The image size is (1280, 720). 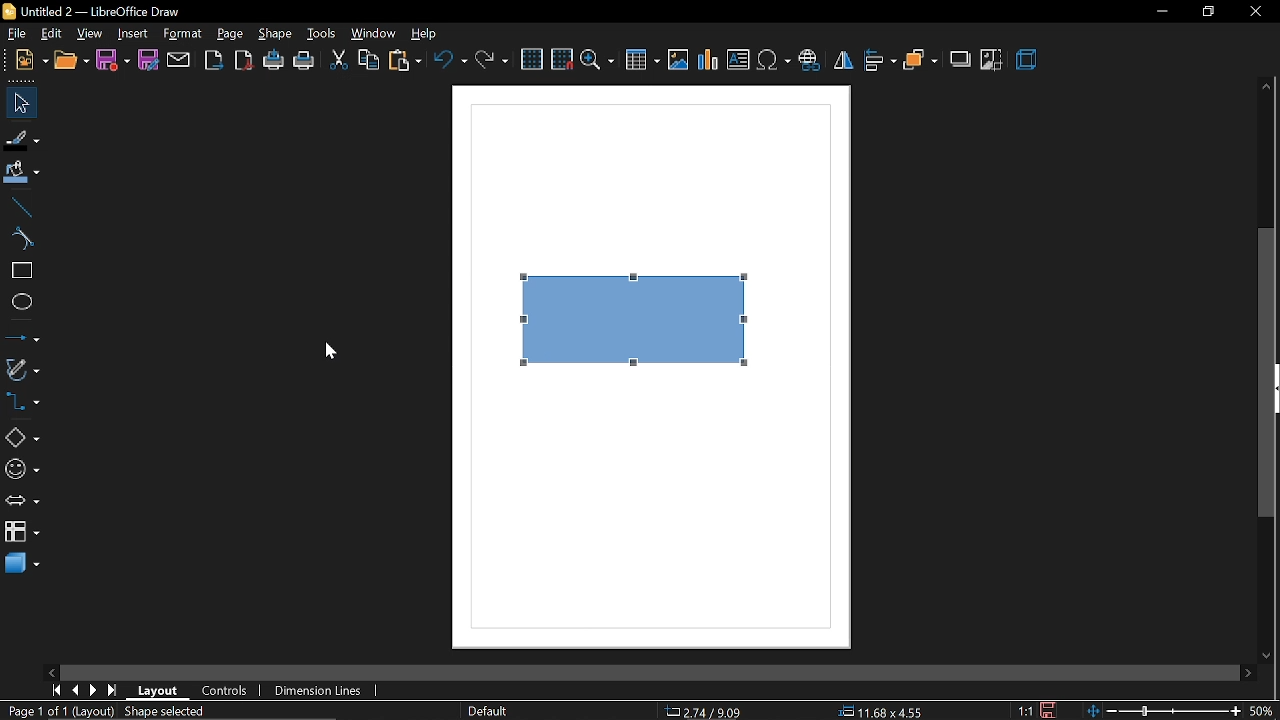 What do you see at coordinates (707, 713) in the screenshot?
I see `2.79/9.09` at bounding box center [707, 713].